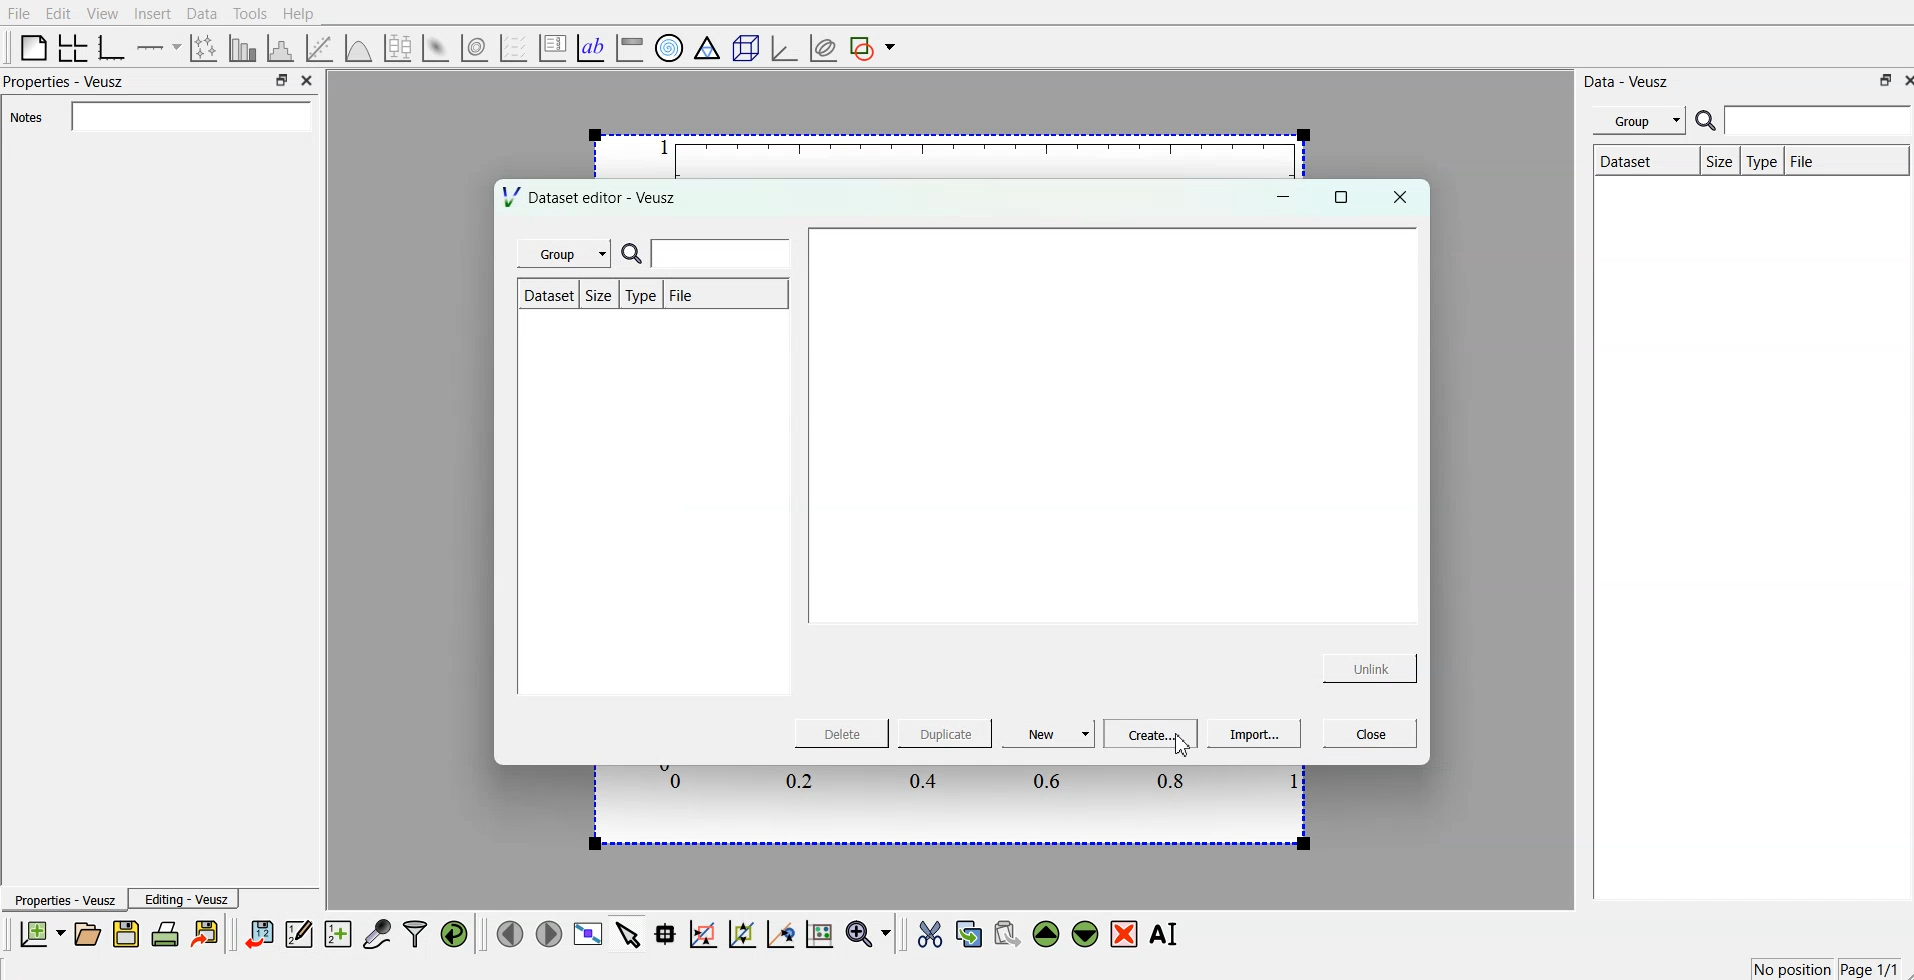 Image resolution: width=1914 pixels, height=980 pixels. I want to click on Help, so click(299, 15).